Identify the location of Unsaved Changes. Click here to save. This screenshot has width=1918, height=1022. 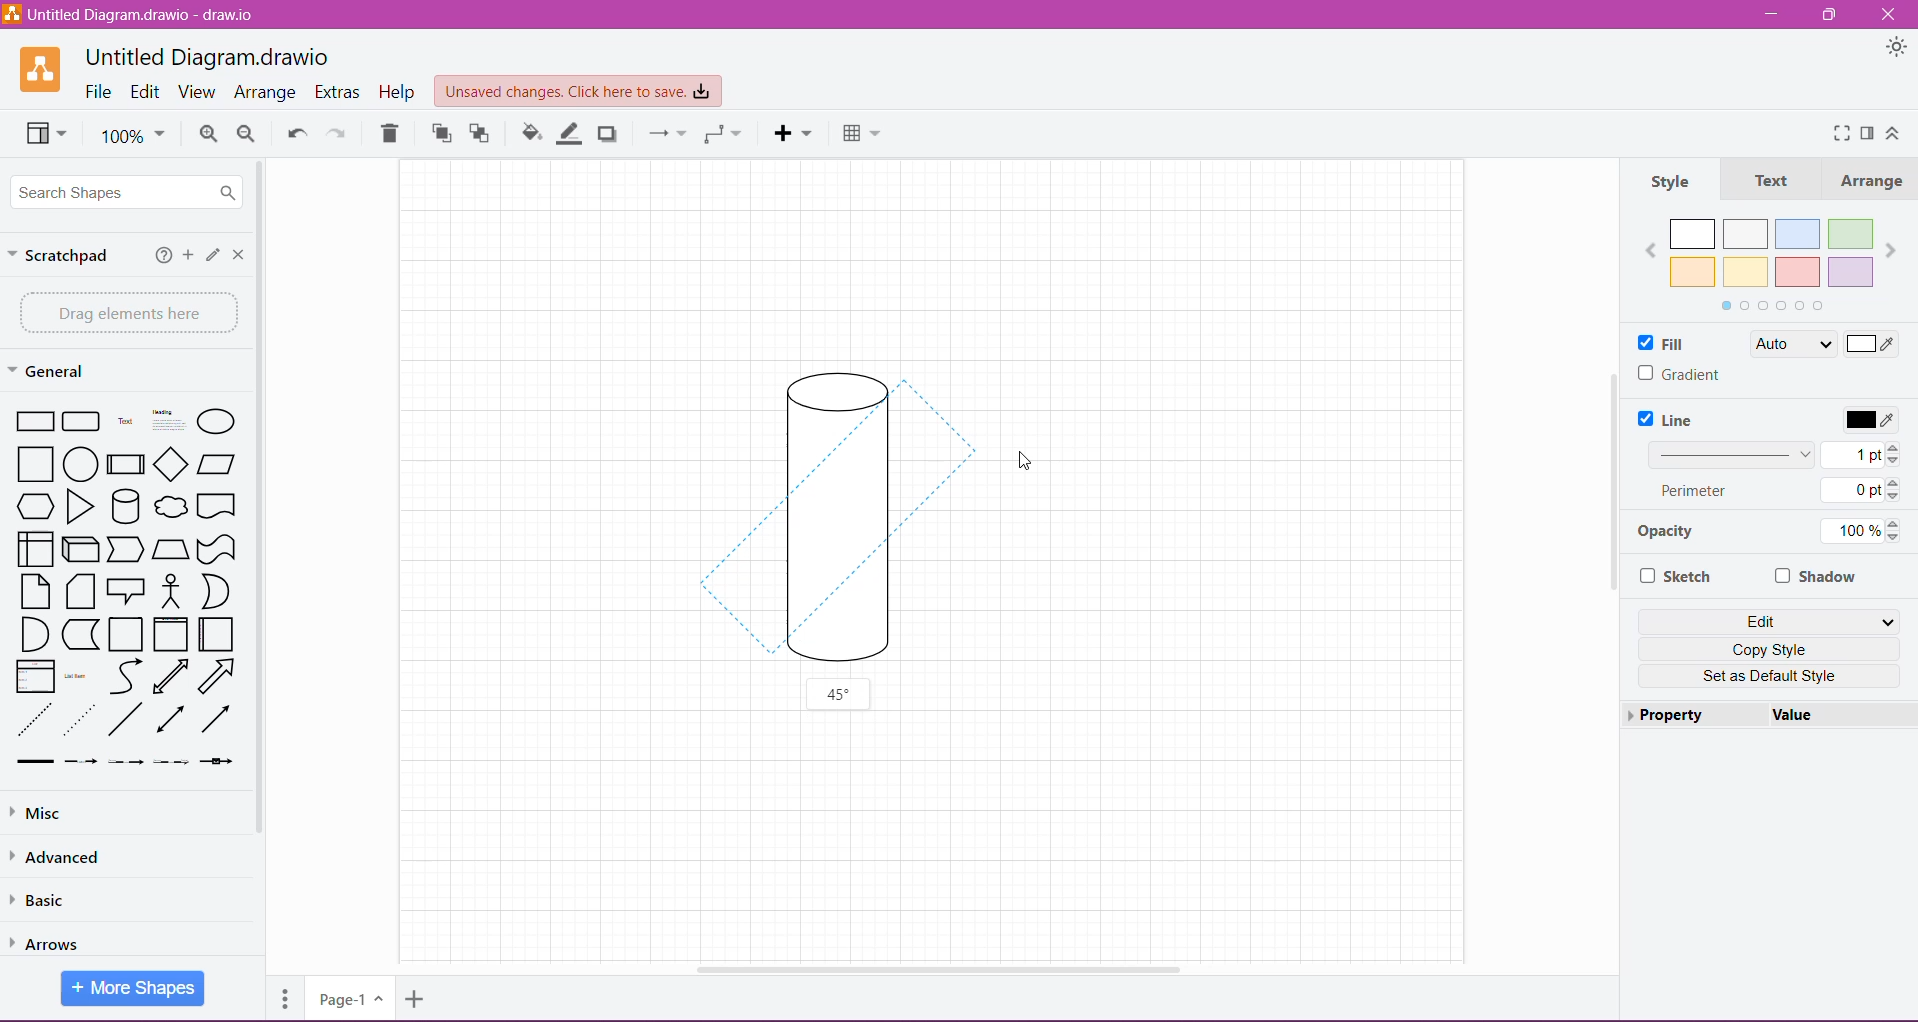
(575, 89).